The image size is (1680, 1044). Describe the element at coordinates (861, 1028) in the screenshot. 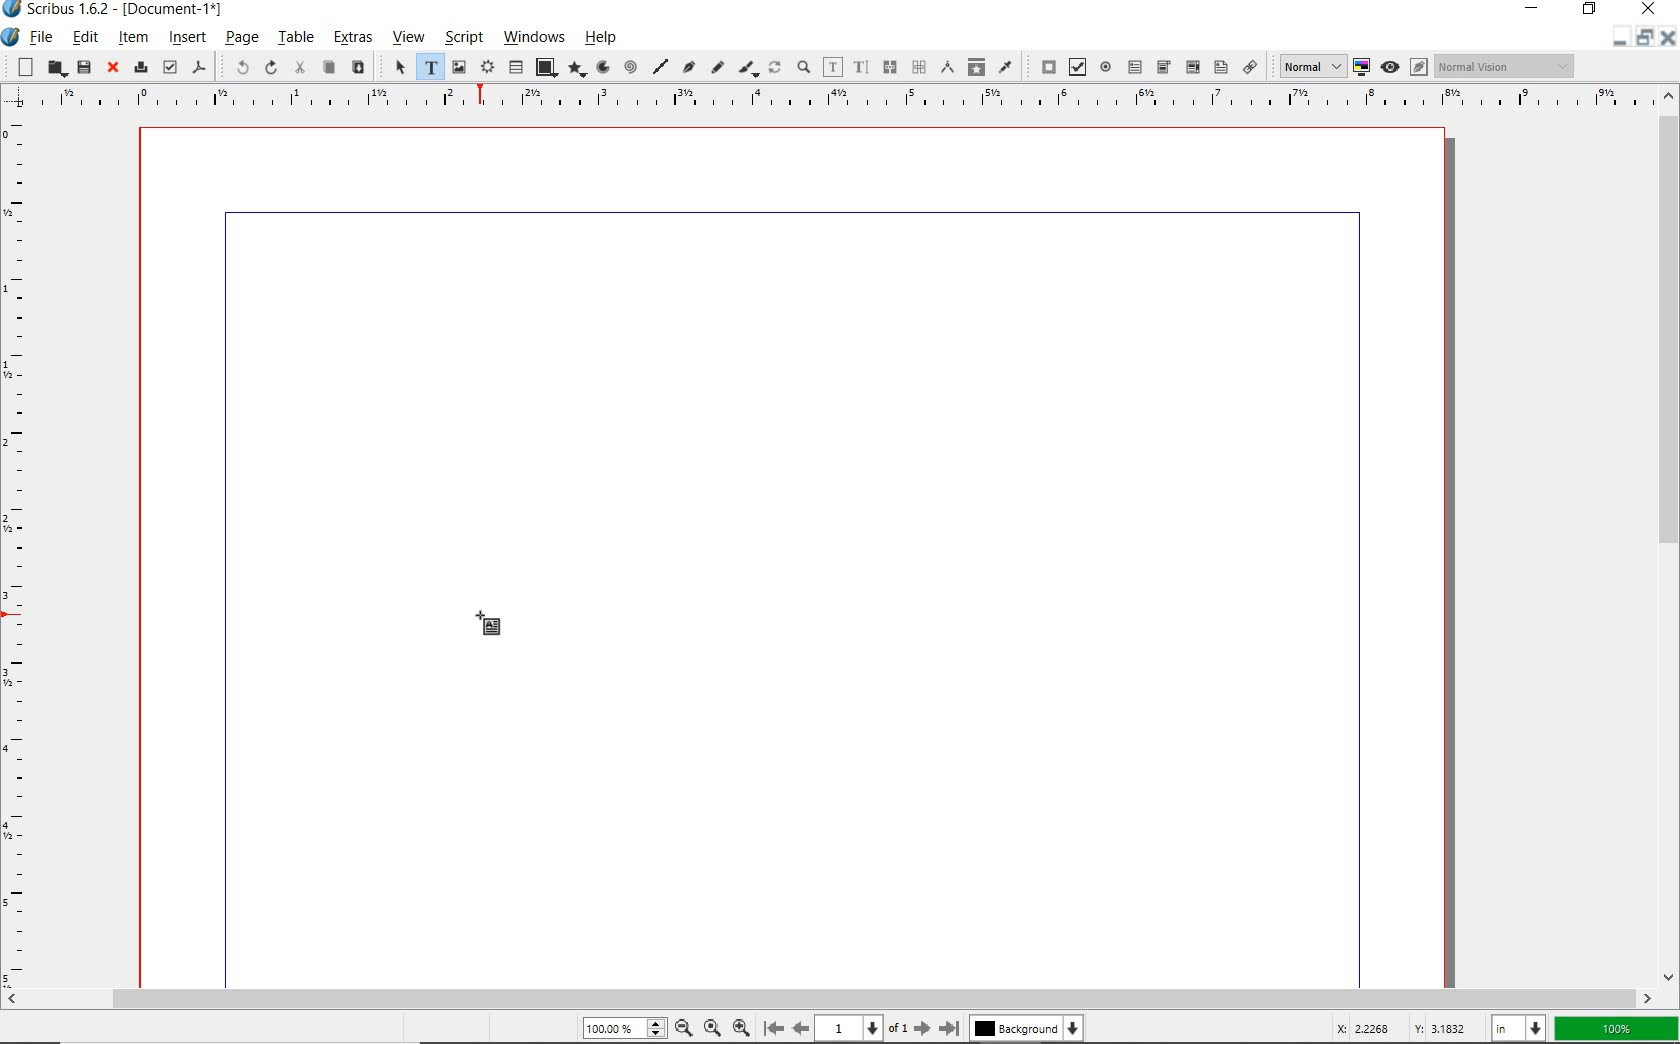

I see `1 of 1` at that location.